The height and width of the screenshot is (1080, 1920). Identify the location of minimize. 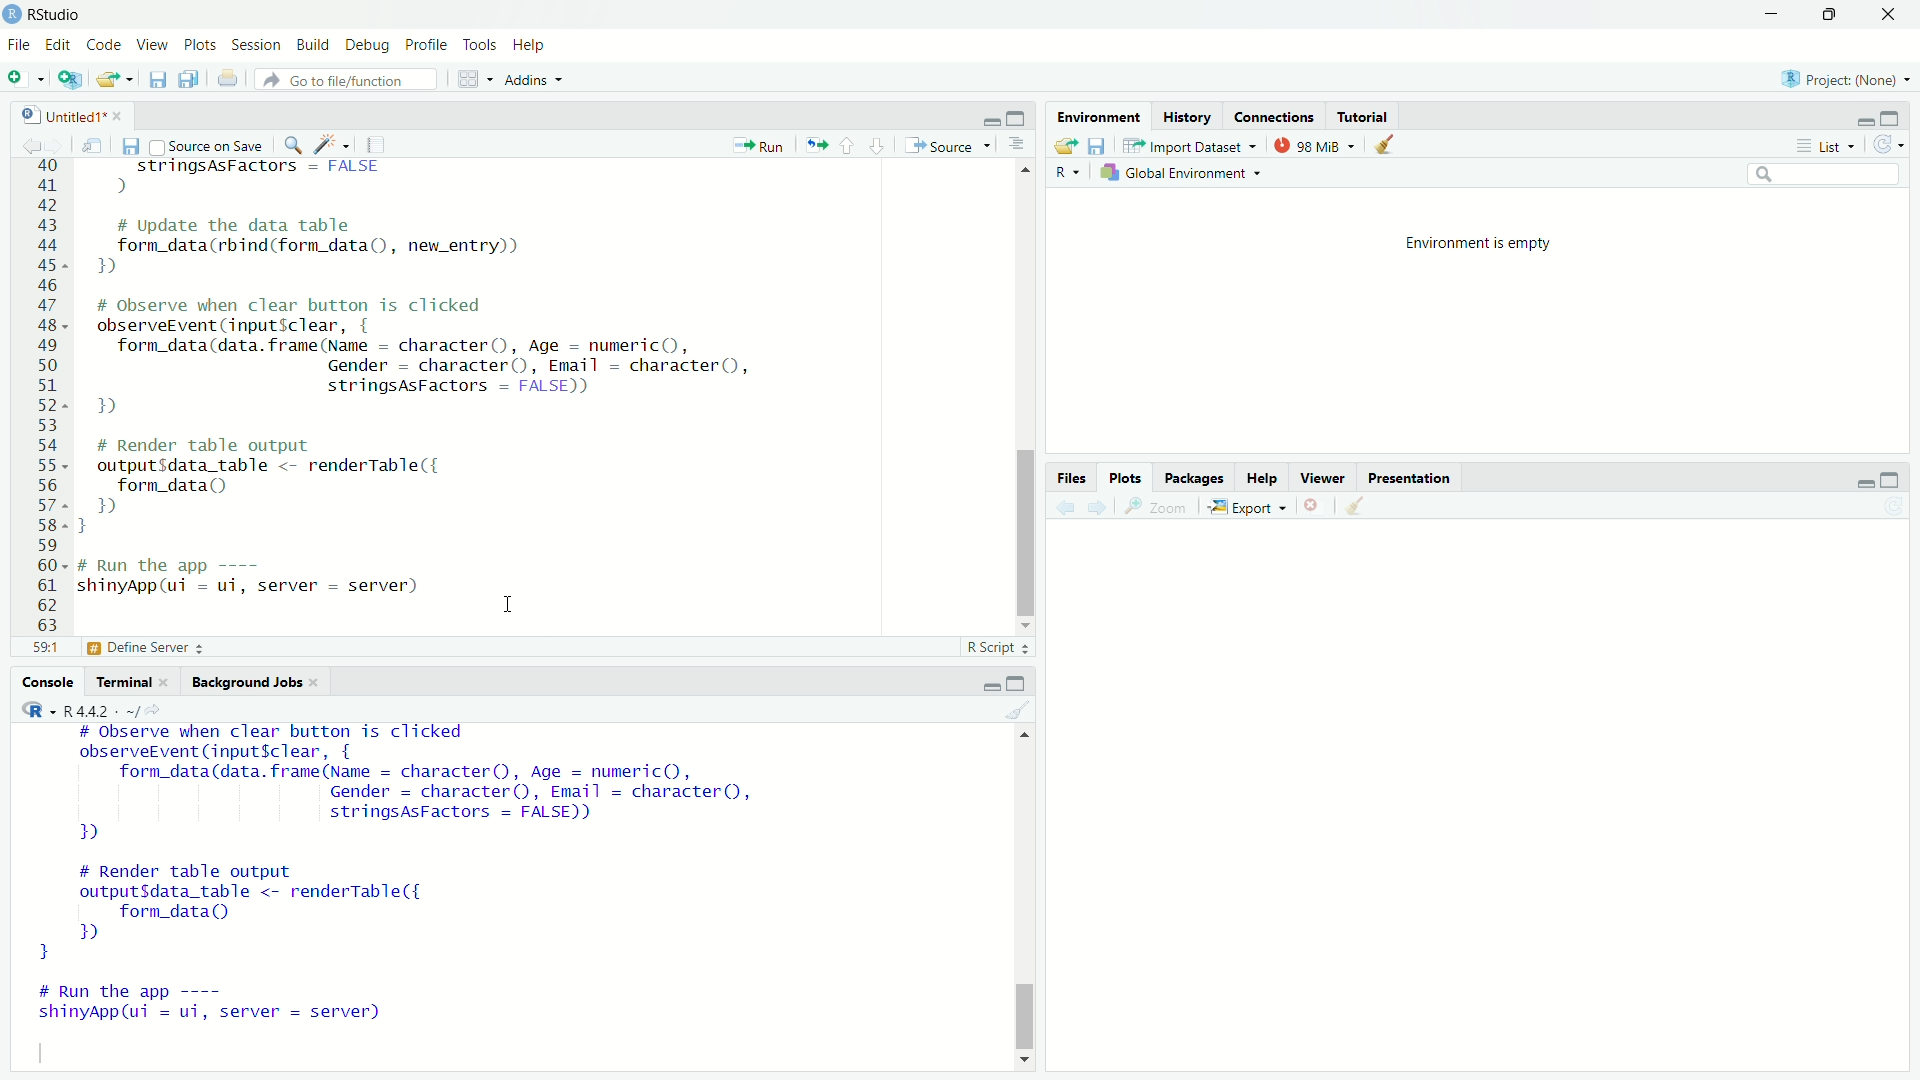
(1775, 13).